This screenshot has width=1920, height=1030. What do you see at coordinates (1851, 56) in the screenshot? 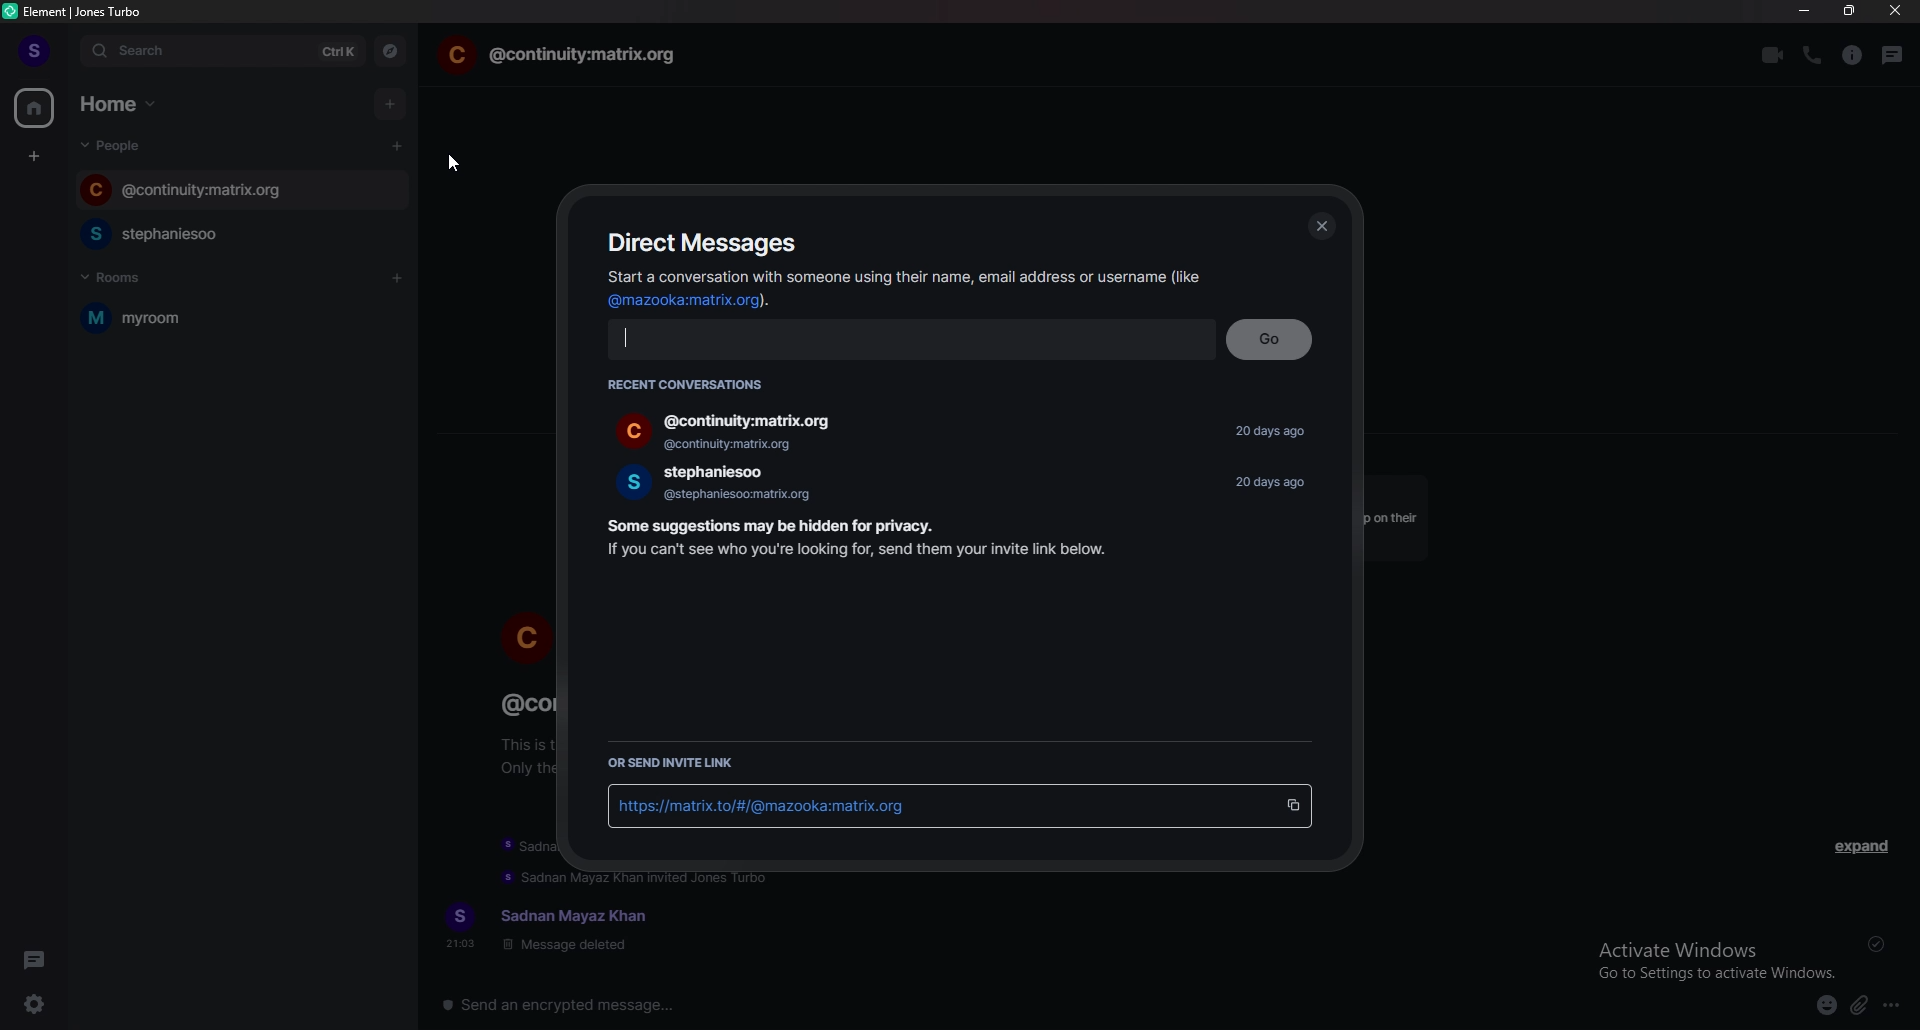
I see `room info` at bounding box center [1851, 56].